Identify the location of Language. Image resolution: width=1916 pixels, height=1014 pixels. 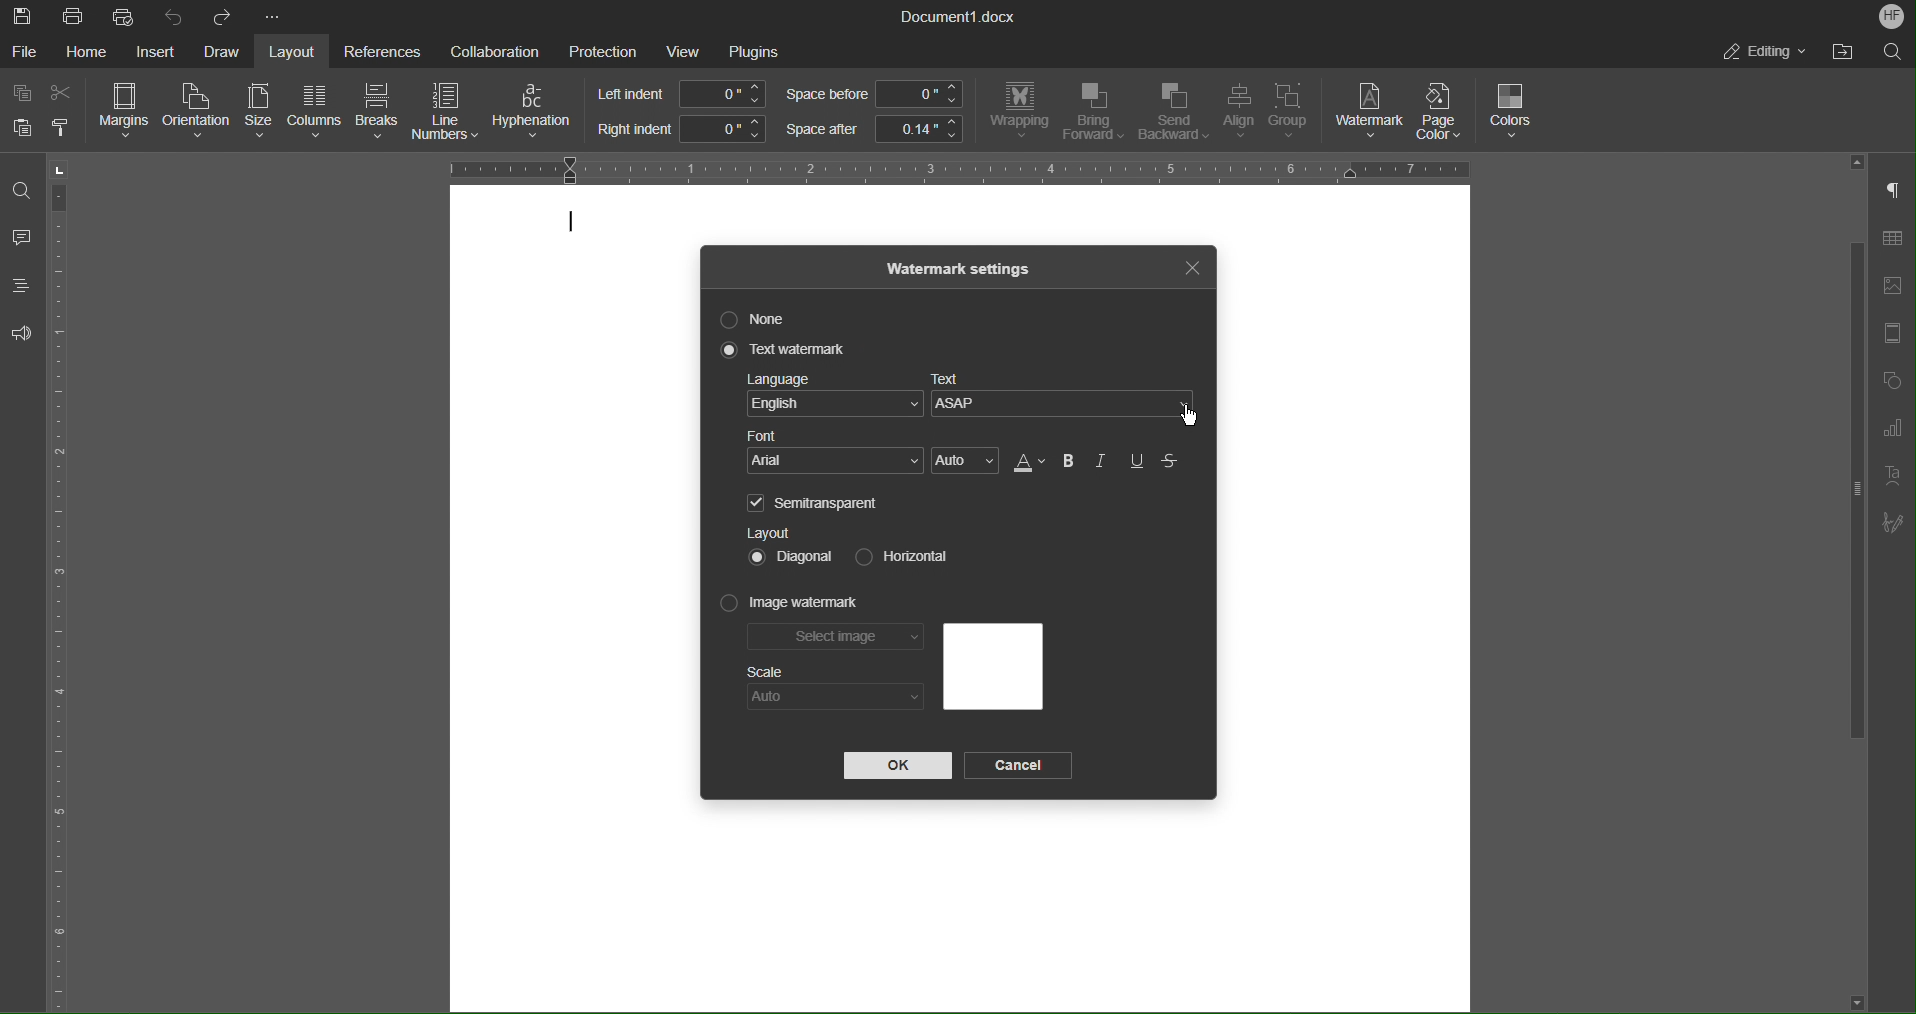
(834, 398).